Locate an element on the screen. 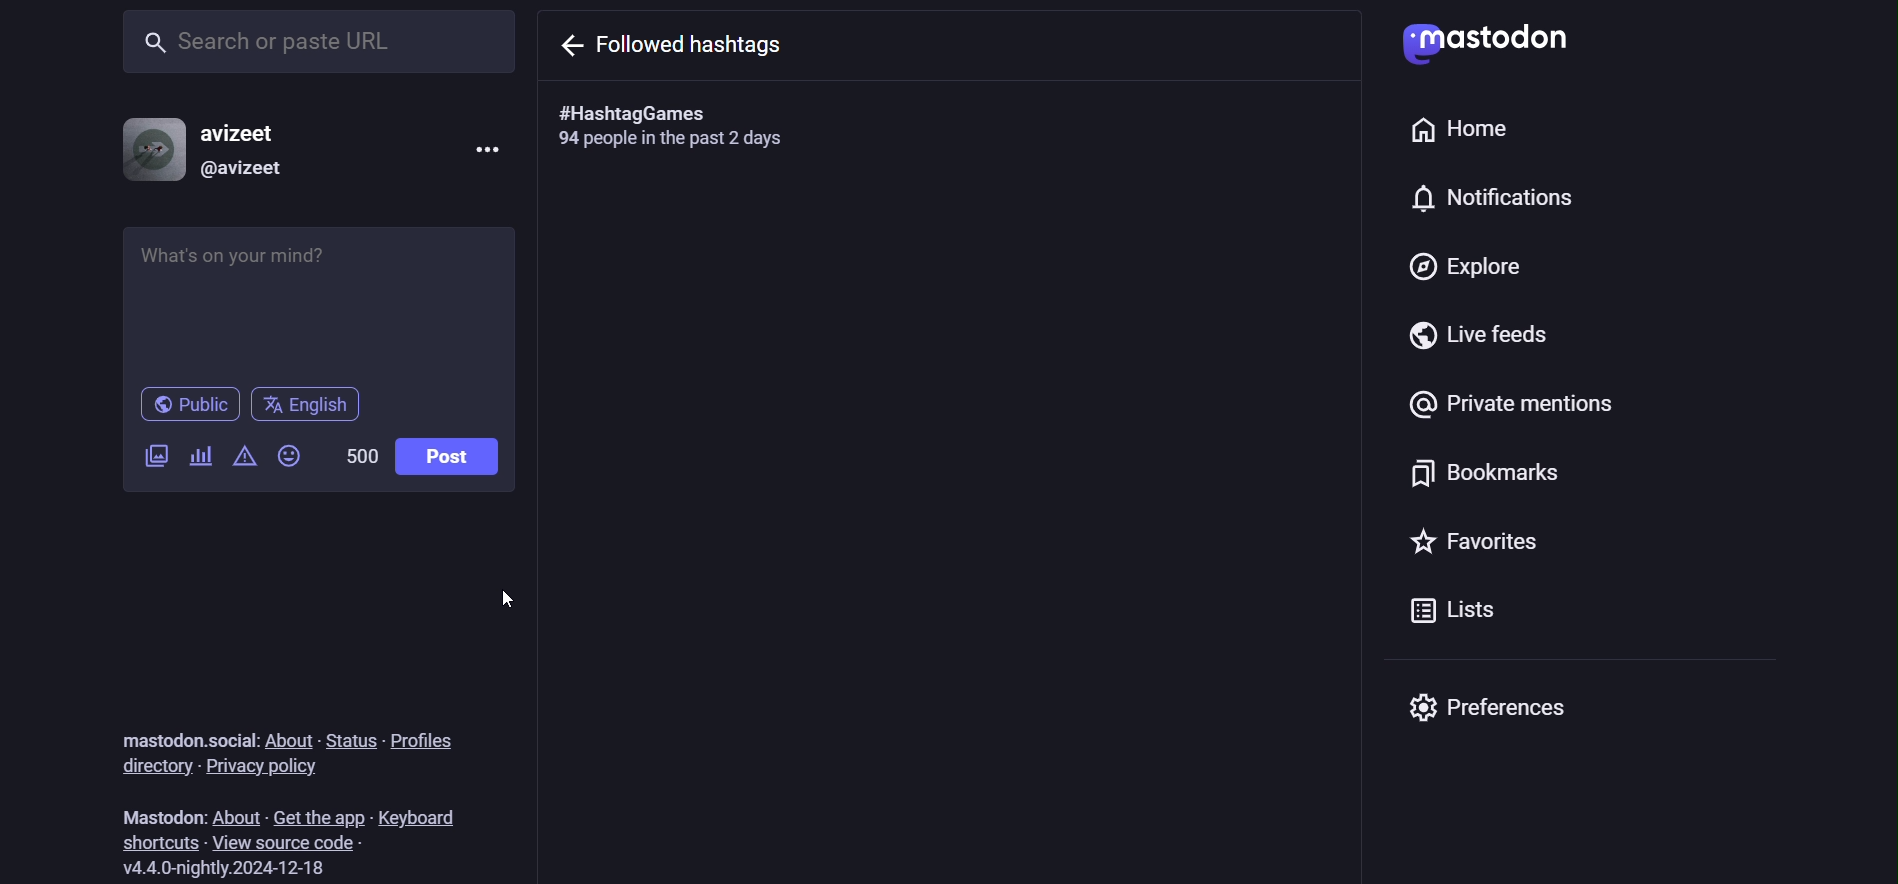 The height and width of the screenshot is (884, 1898). avizeet is located at coordinates (269, 134).